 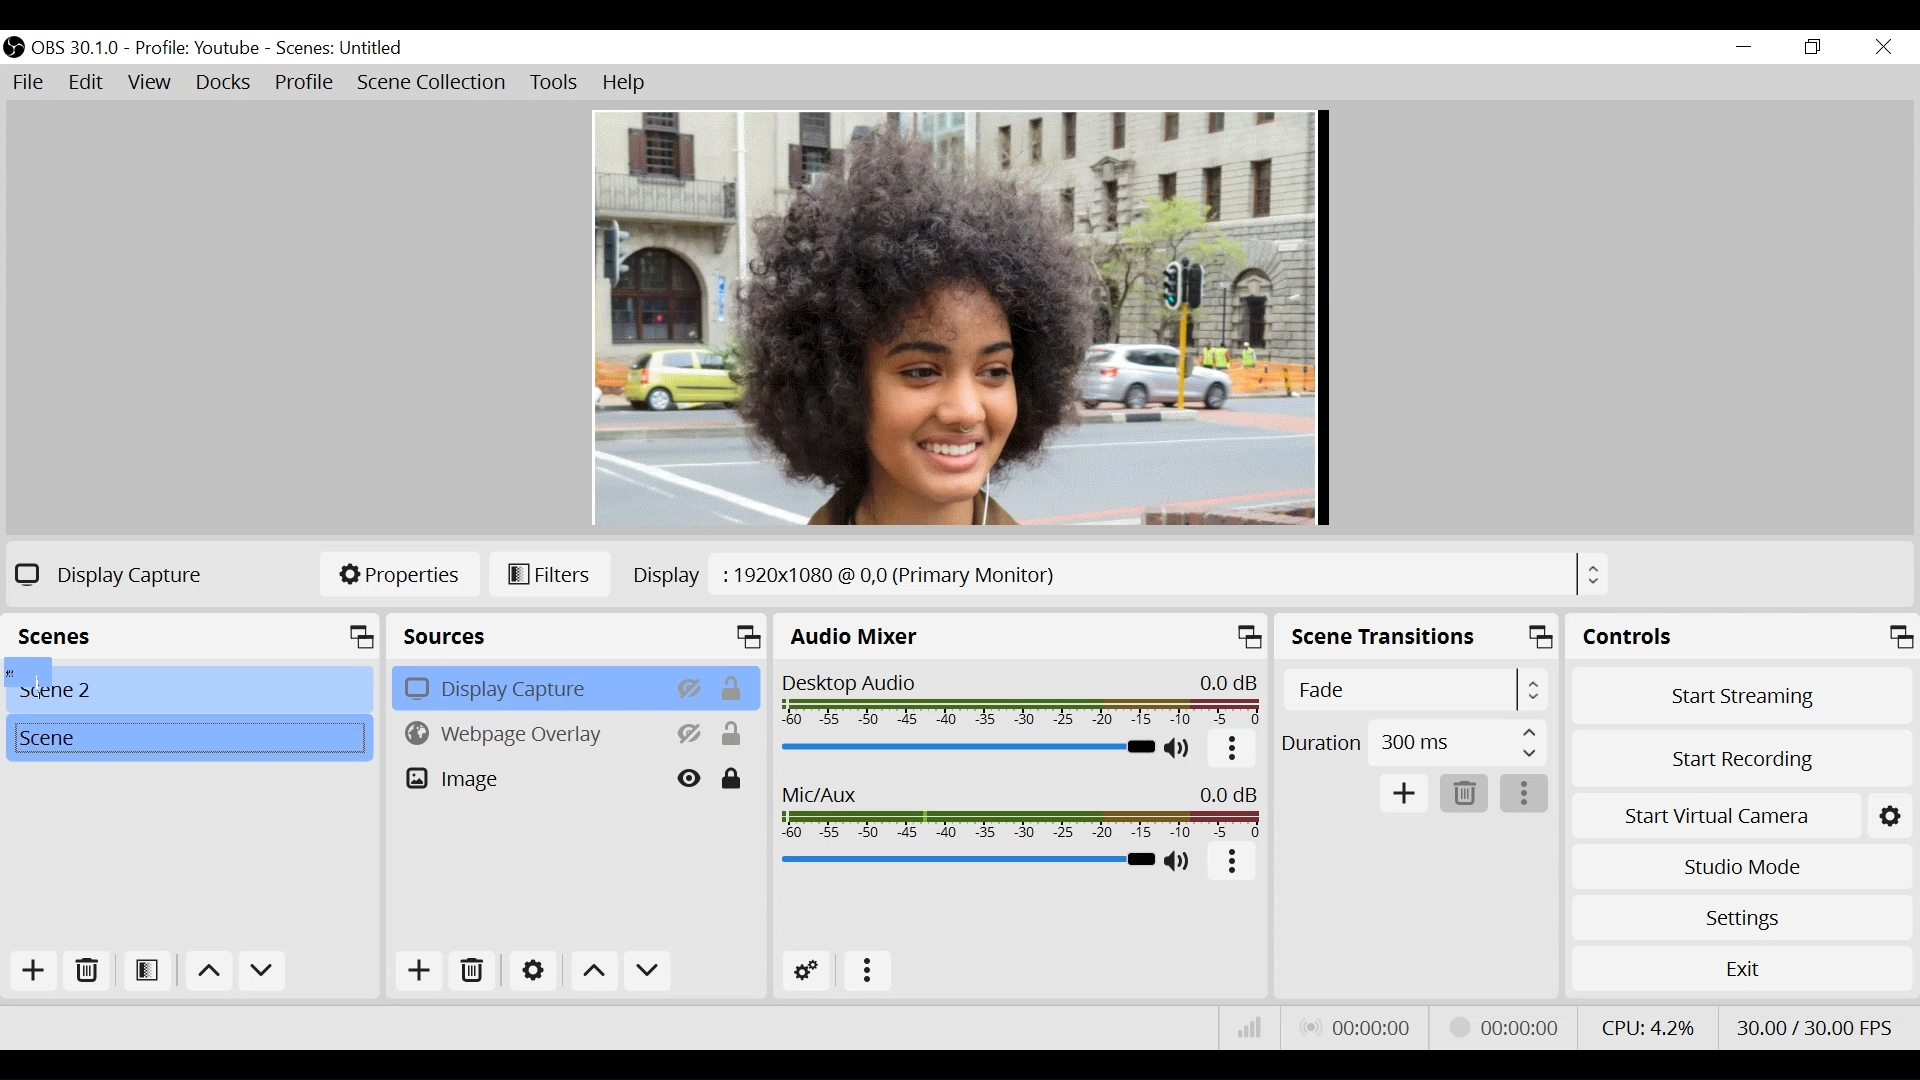 What do you see at coordinates (195, 634) in the screenshot?
I see `Scene` at bounding box center [195, 634].